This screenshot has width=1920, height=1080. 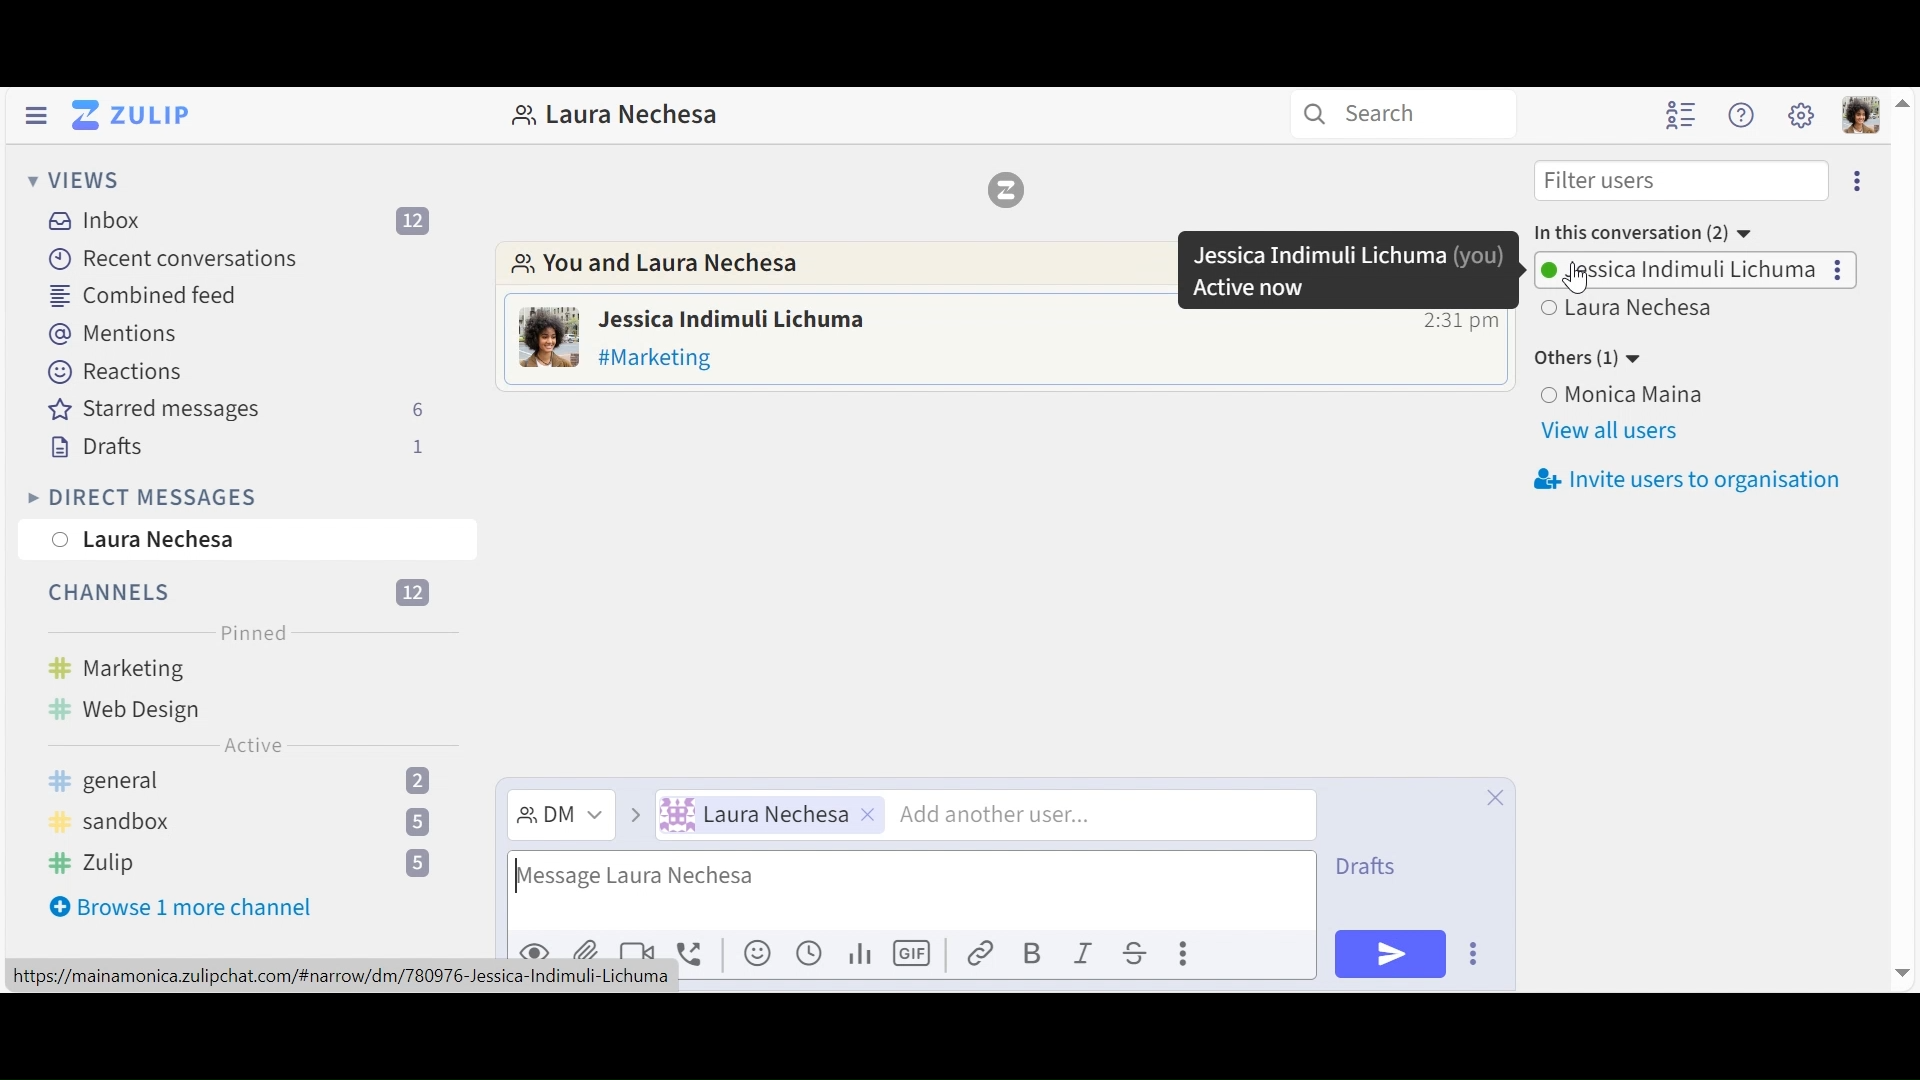 What do you see at coordinates (616, 115) in the screenshot?
I see `Direct message with this user` at bounding box center [616, 115].